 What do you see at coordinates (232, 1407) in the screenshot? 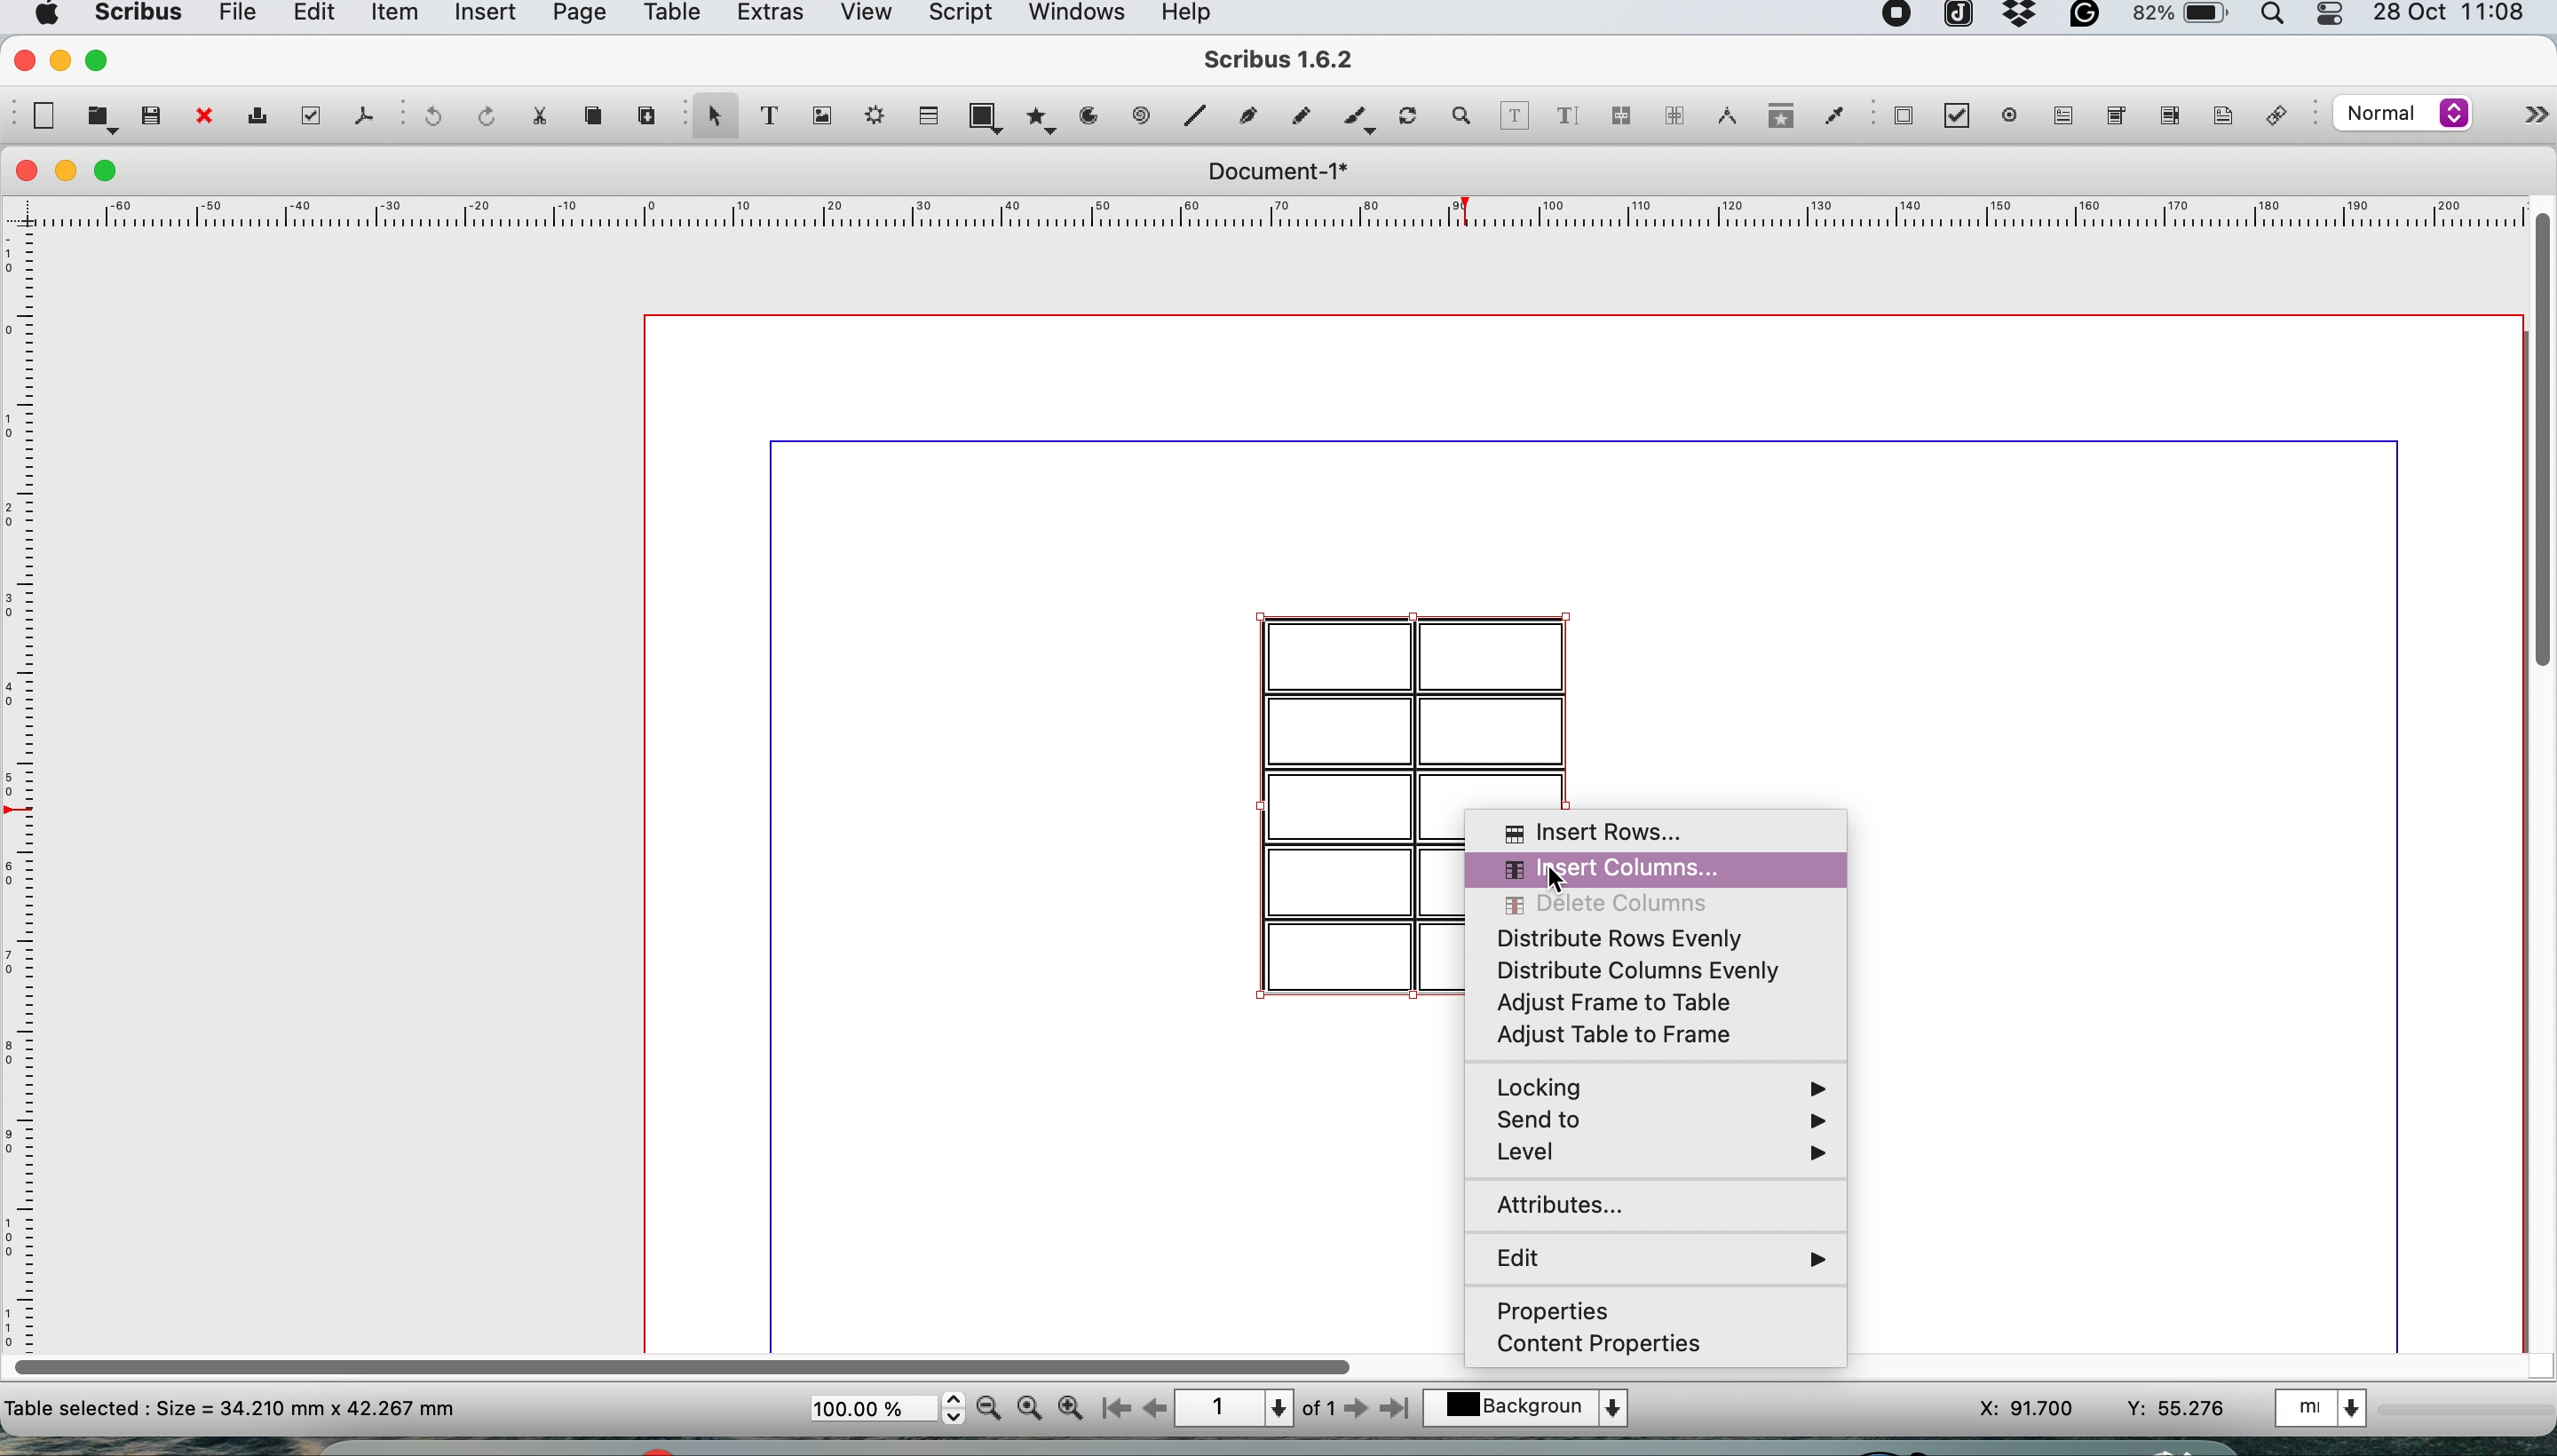
I see `text` at bounding box center [232, 1407].